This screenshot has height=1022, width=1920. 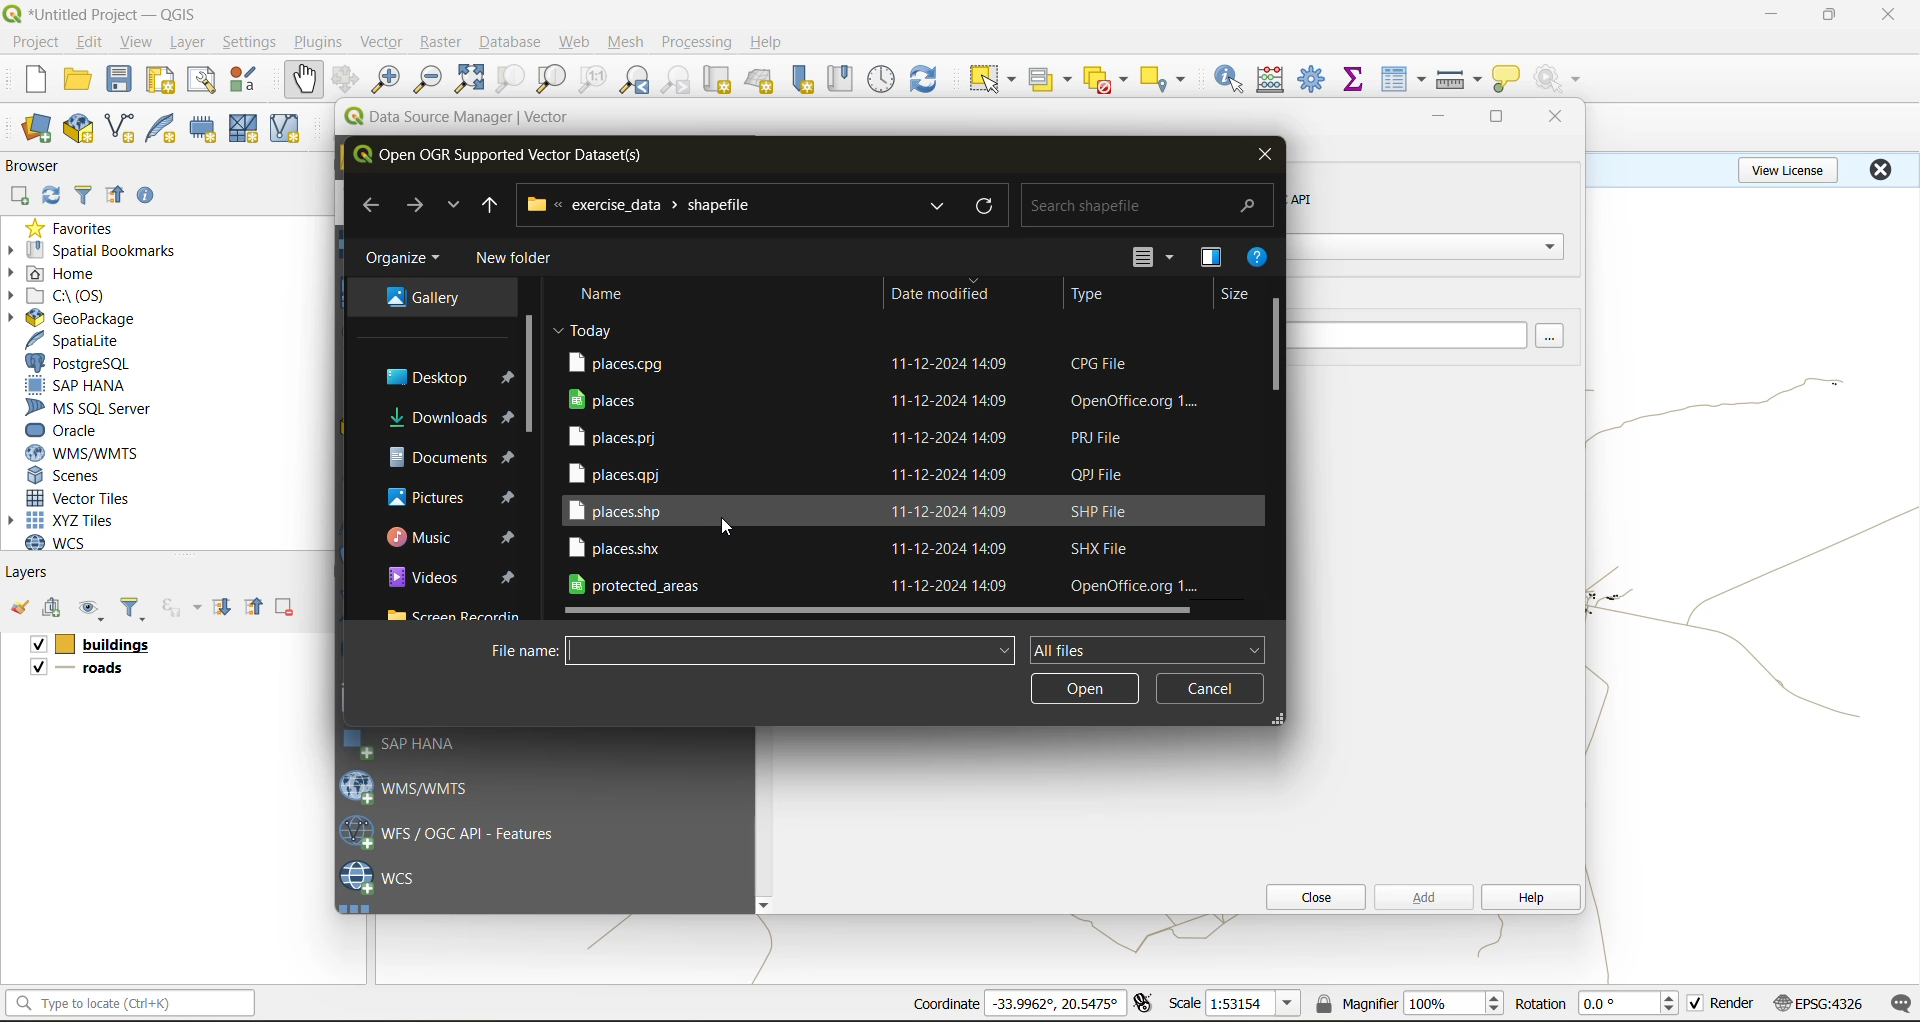 I want to click on sap hana, so click(x=77, y=386).